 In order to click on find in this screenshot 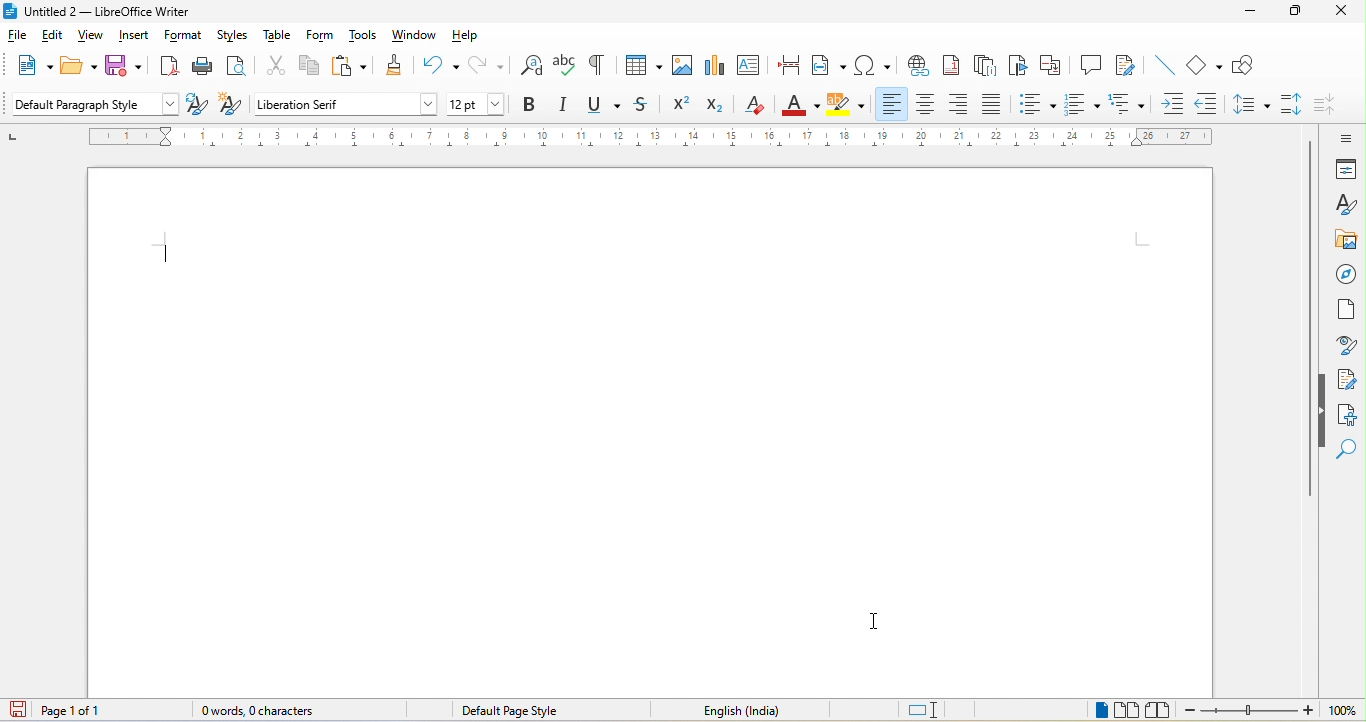, I will do `click(1350, 452)`.